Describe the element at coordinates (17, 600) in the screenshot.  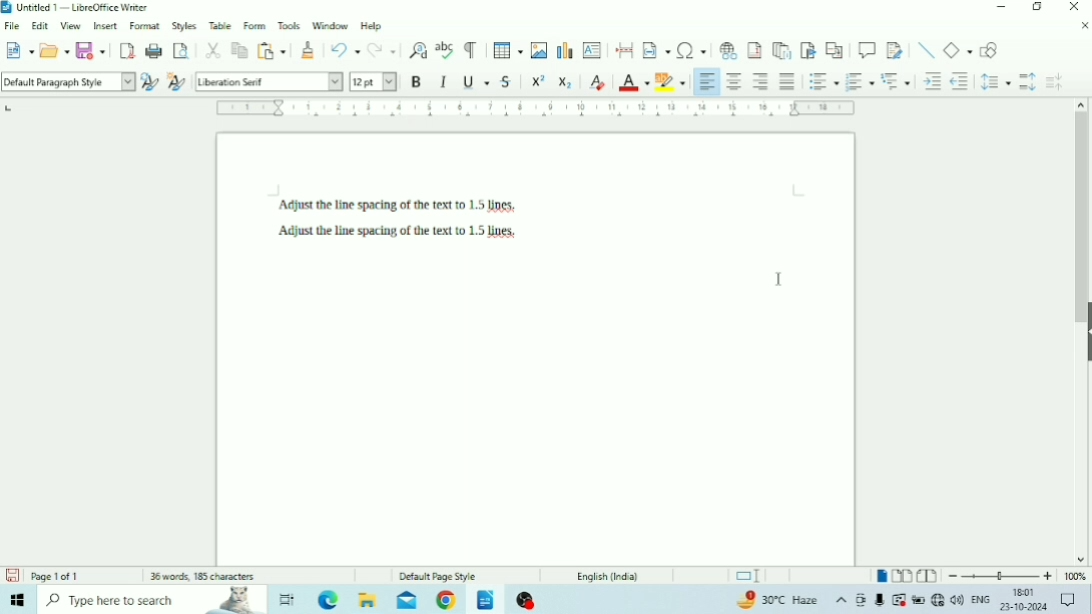
I see `Windows` at that location.